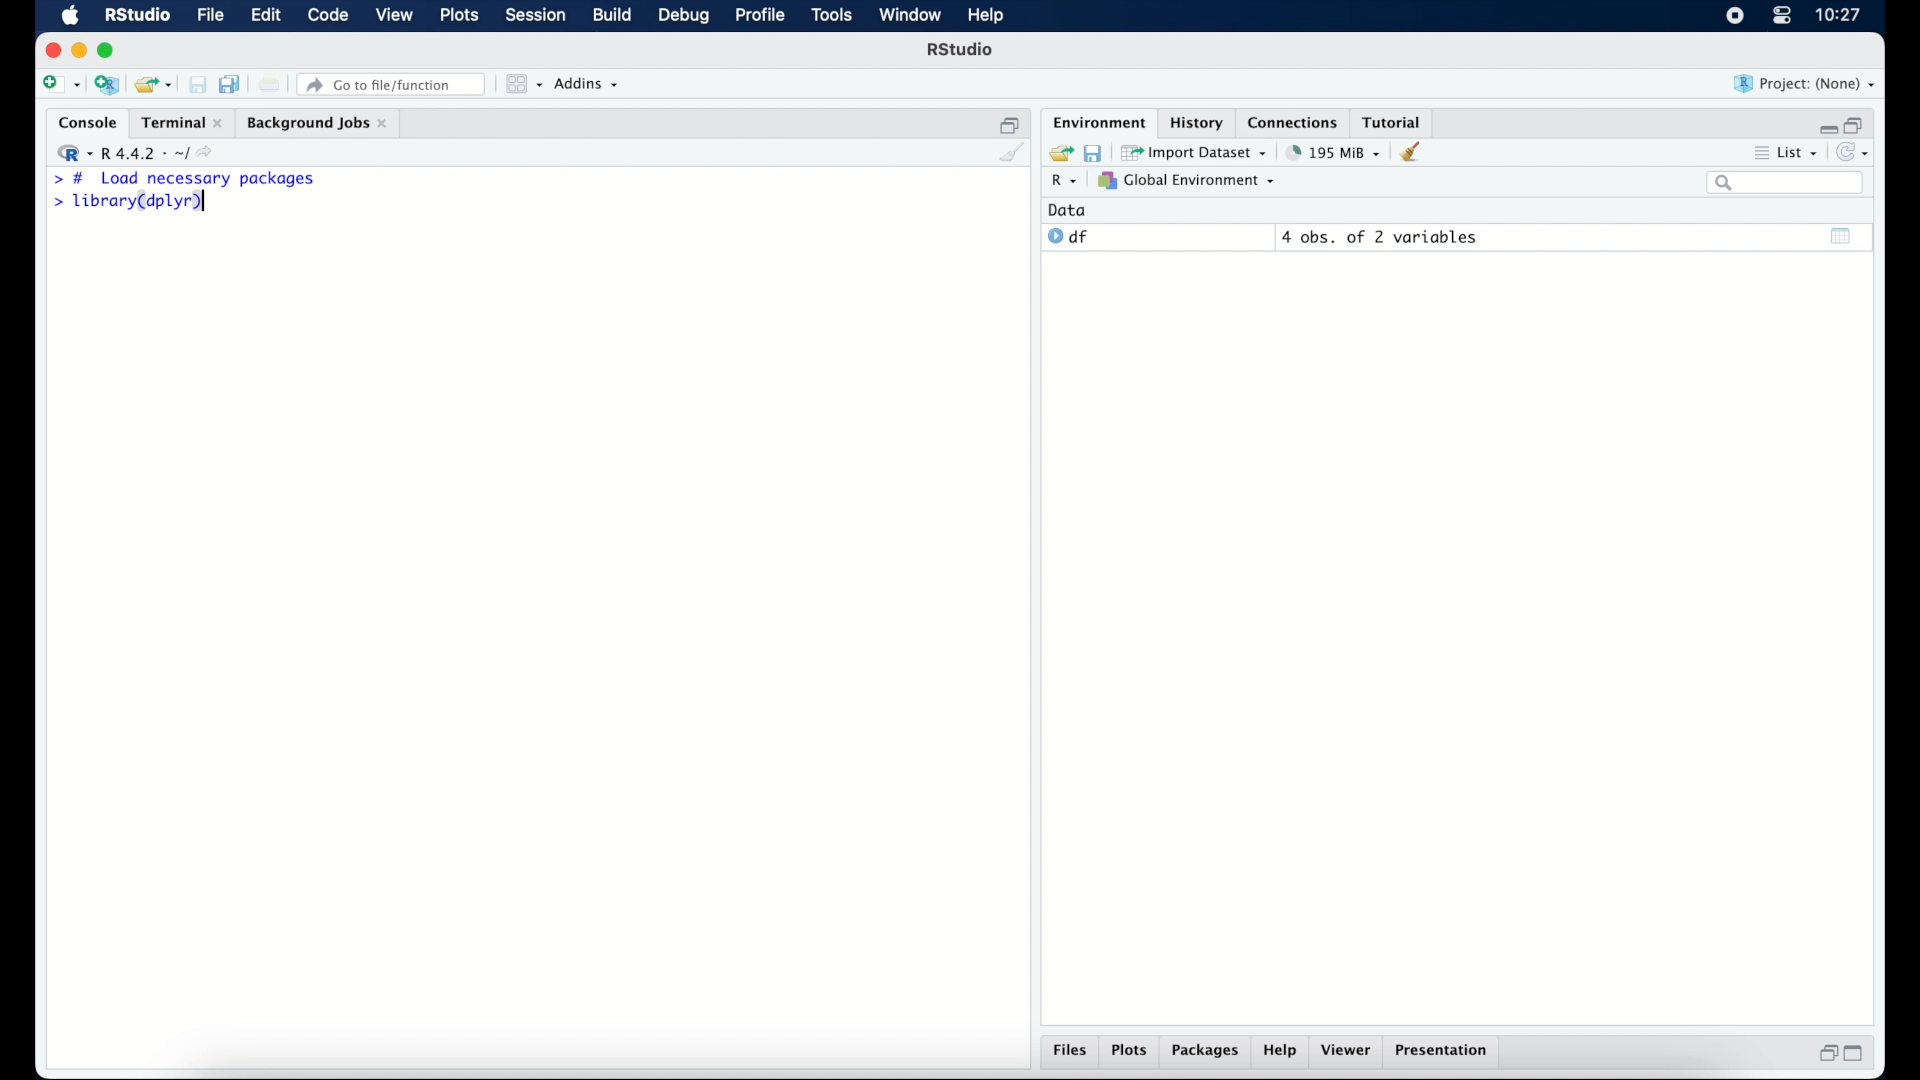 The height and width of the screenshot is (1080, 1920). I want to click on workspace panes, so click(522, 84).